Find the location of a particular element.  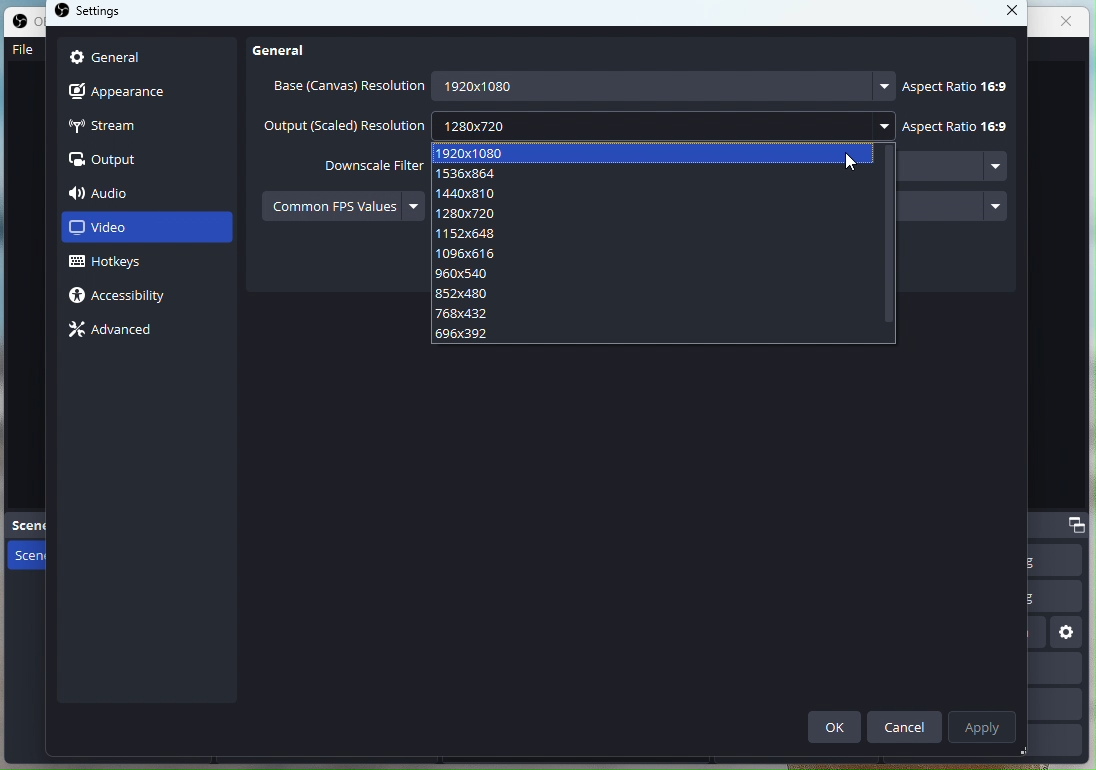

852x480 is located at coordinates (655, 293).